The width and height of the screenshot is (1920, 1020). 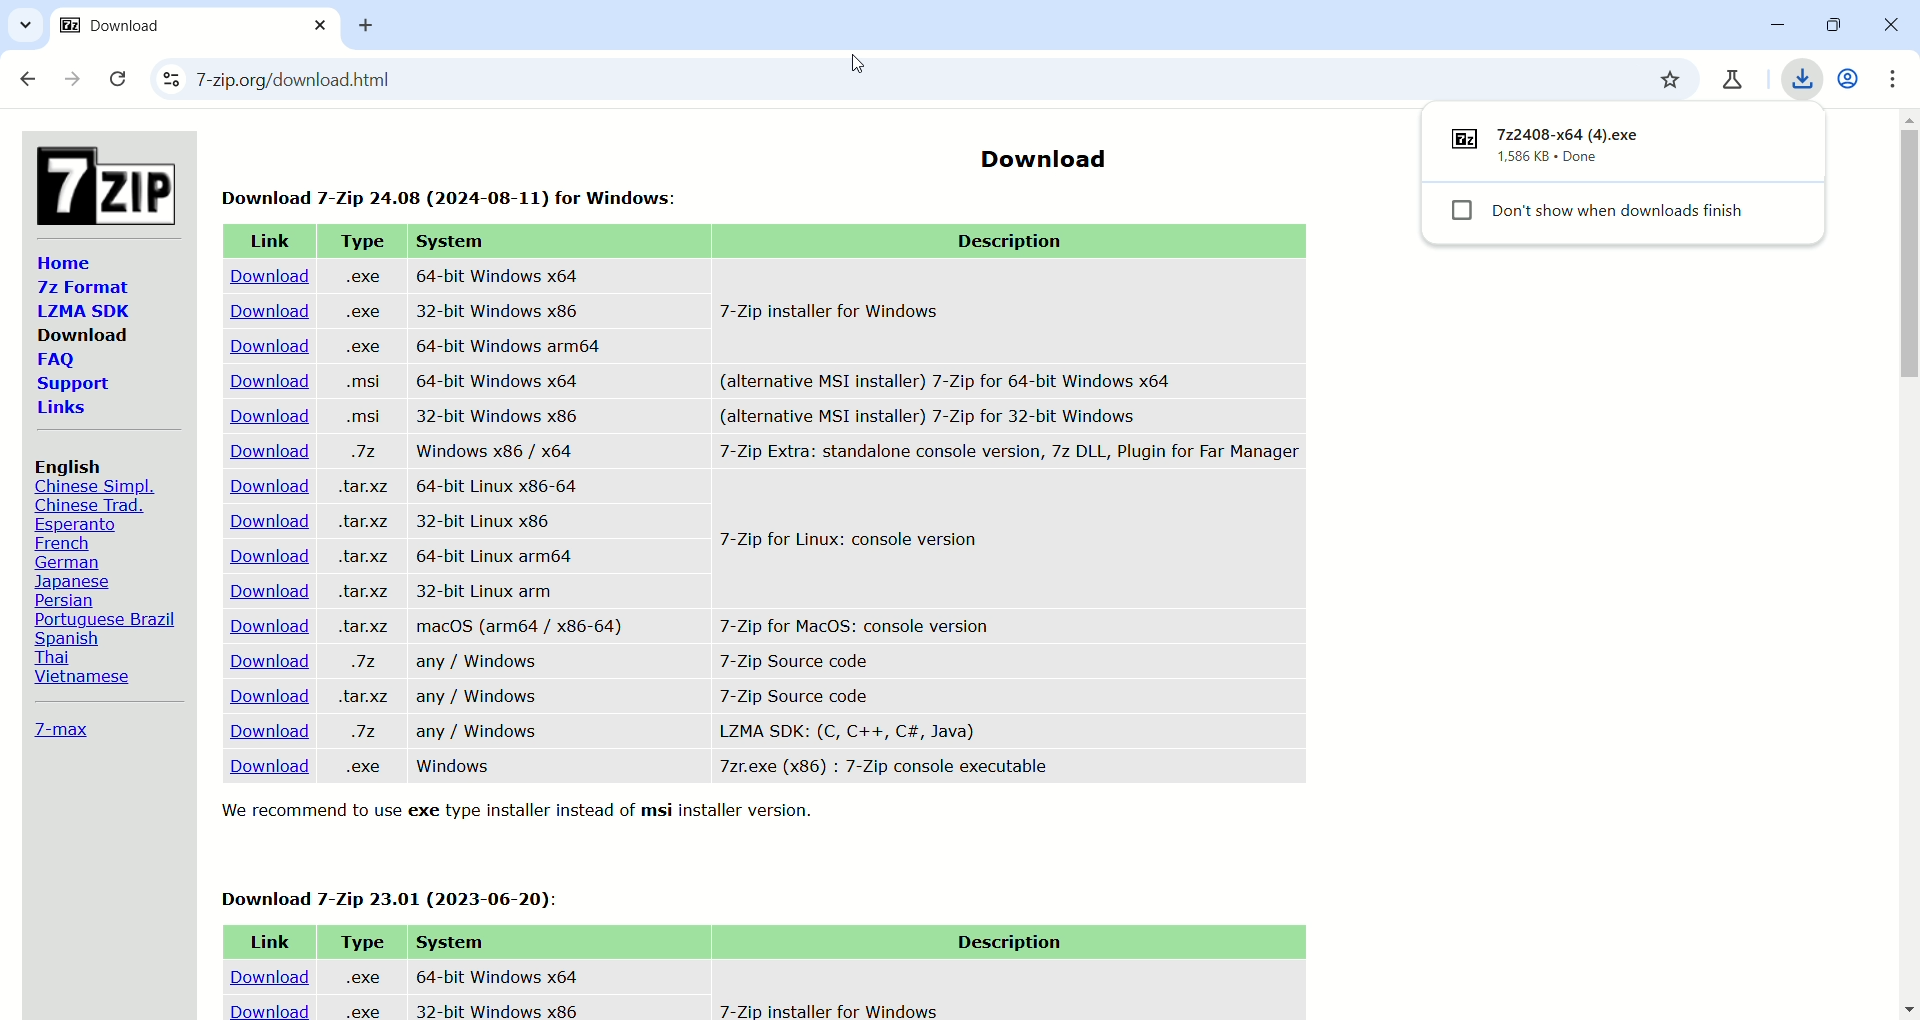 I want to click on .tar.xz, so click(x=362, y=698).